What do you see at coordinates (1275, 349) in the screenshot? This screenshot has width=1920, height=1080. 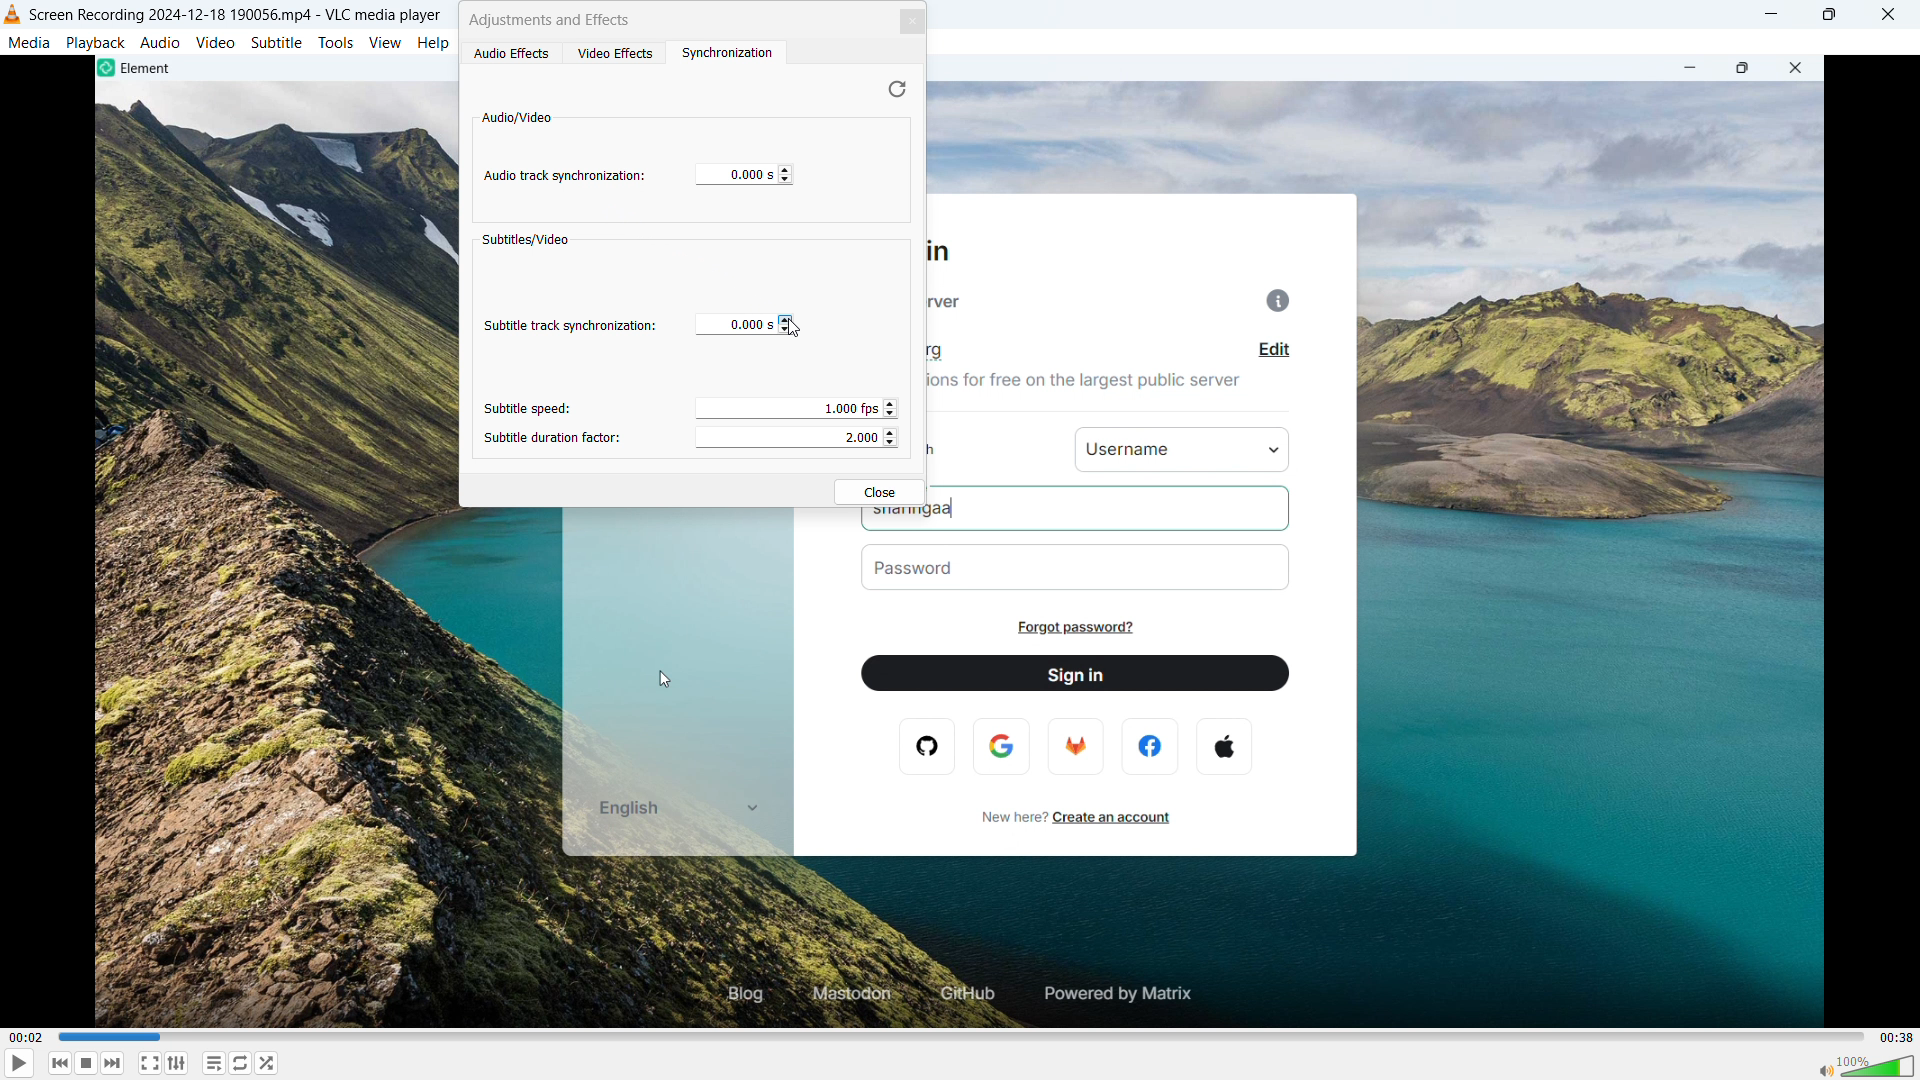 I see `edit` at bounding box center [1275, 349].